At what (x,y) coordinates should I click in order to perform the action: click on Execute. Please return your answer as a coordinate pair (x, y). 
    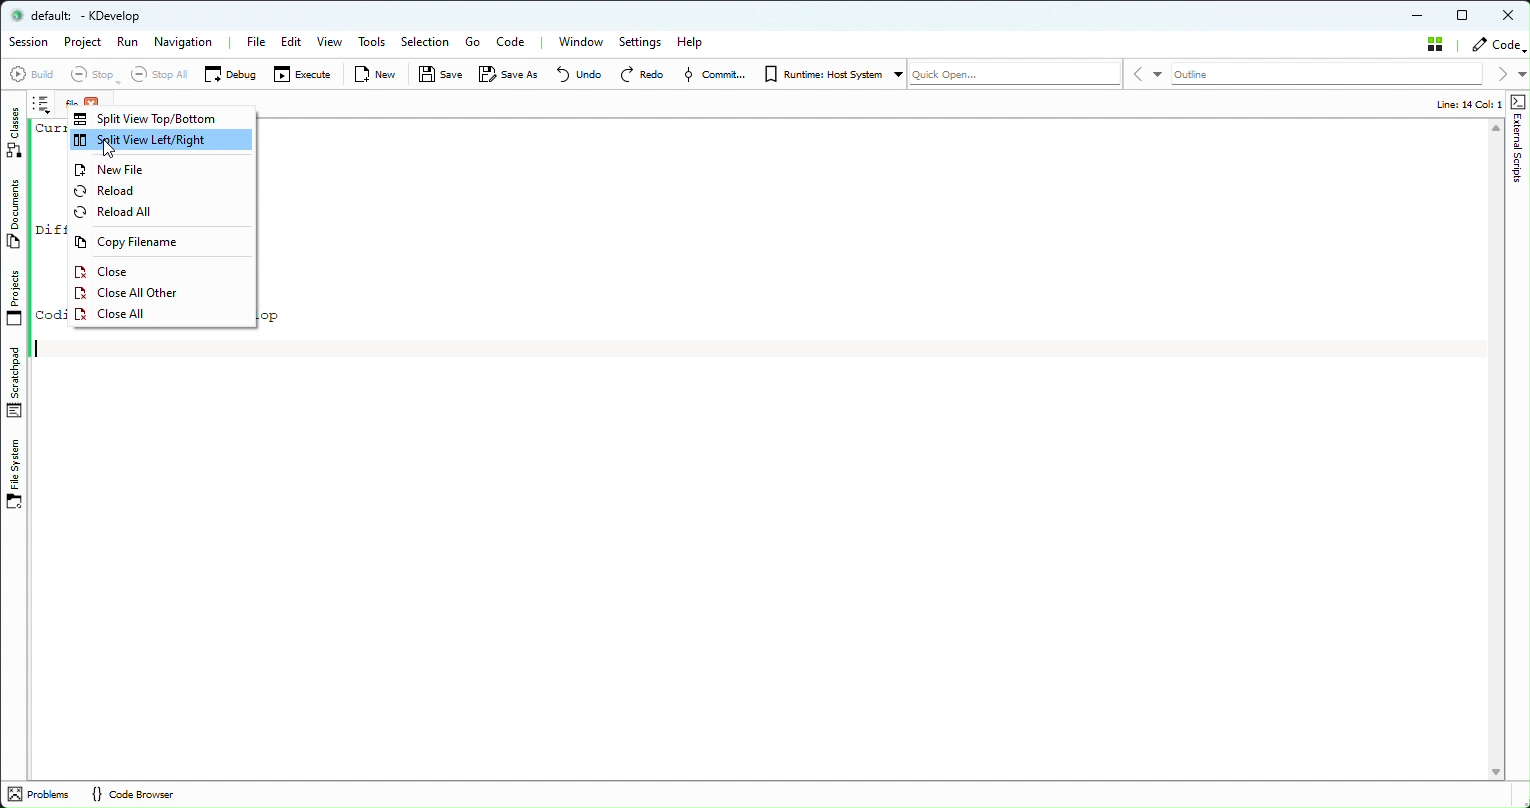
    Looking at the image, I should click on (308, 75).